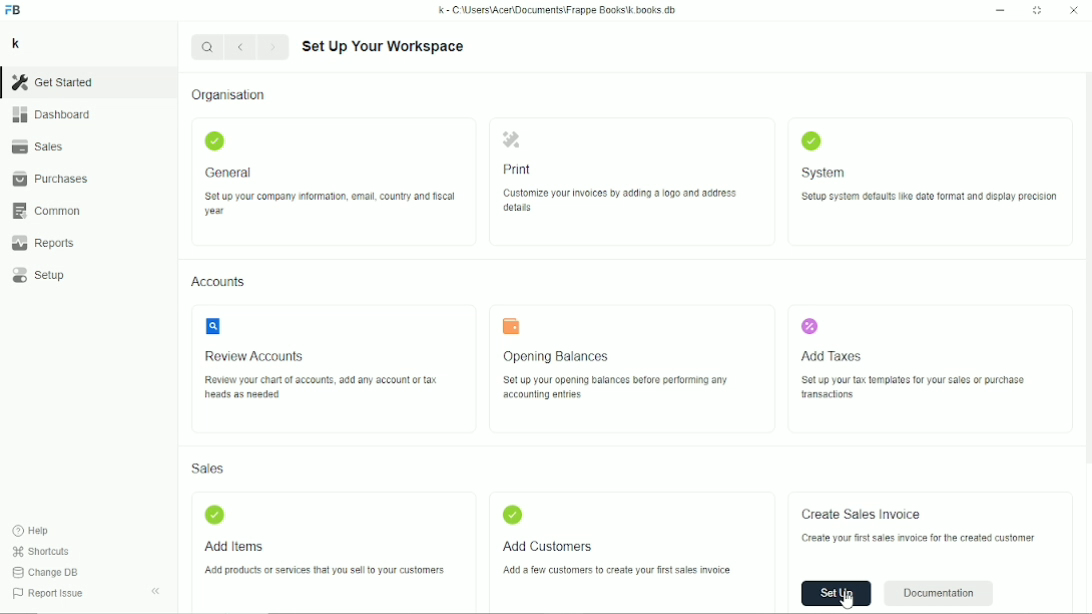  What do you see at coordinates (31, 530) in the screenshot?
I see `Help` at bounding box center [31, 530].